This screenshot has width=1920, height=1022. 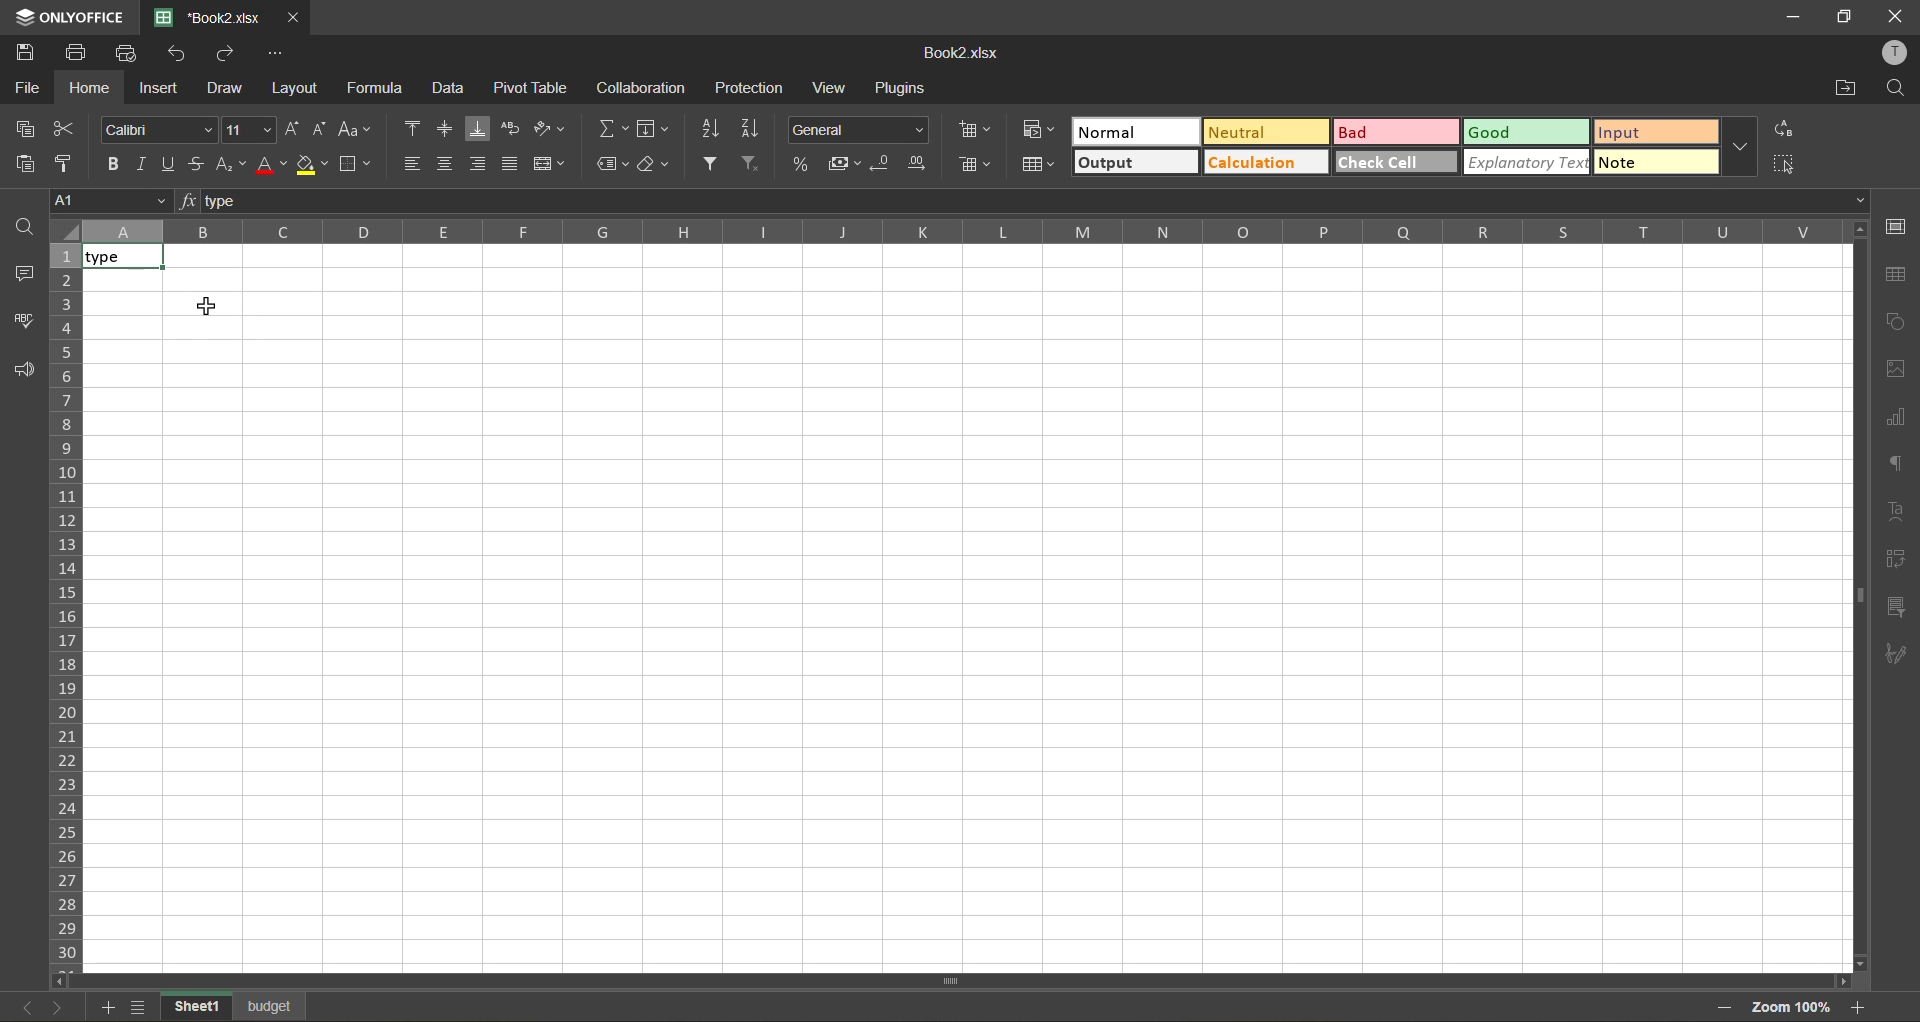 I want to click on check cell, so click(x=1396, y=163).